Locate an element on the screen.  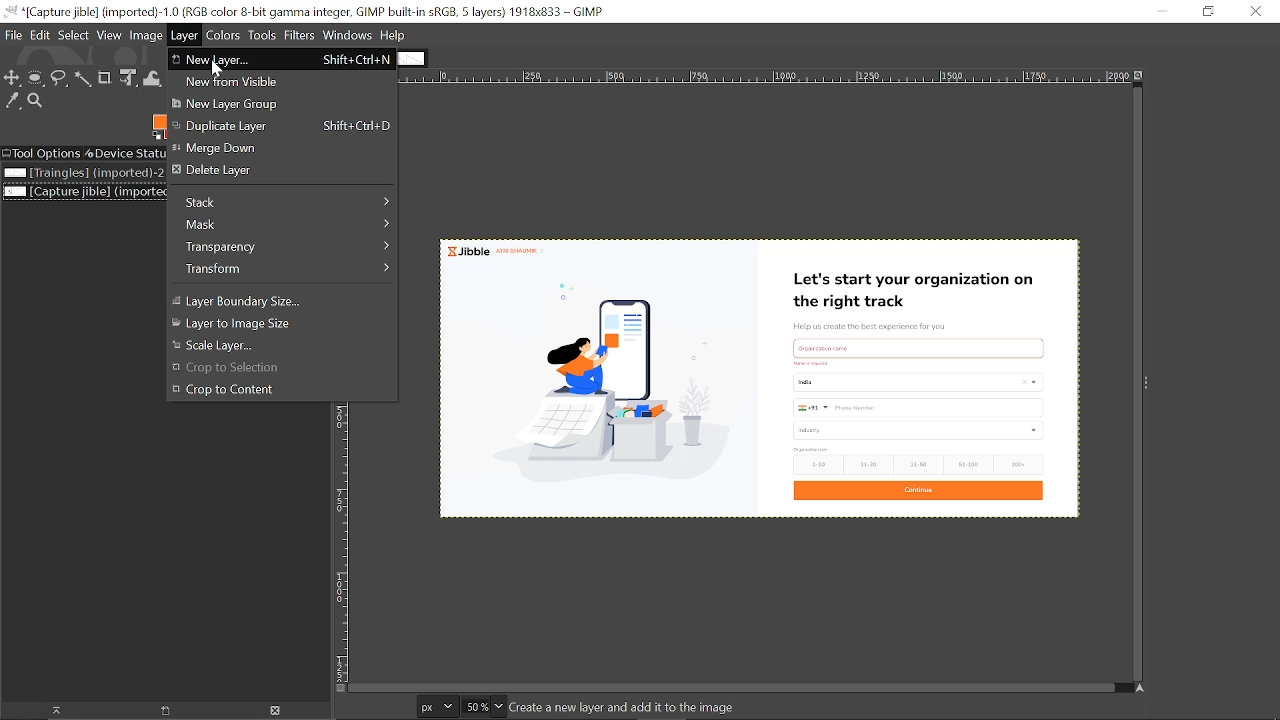
Wrap text tool is located at coordinates (151, 79).